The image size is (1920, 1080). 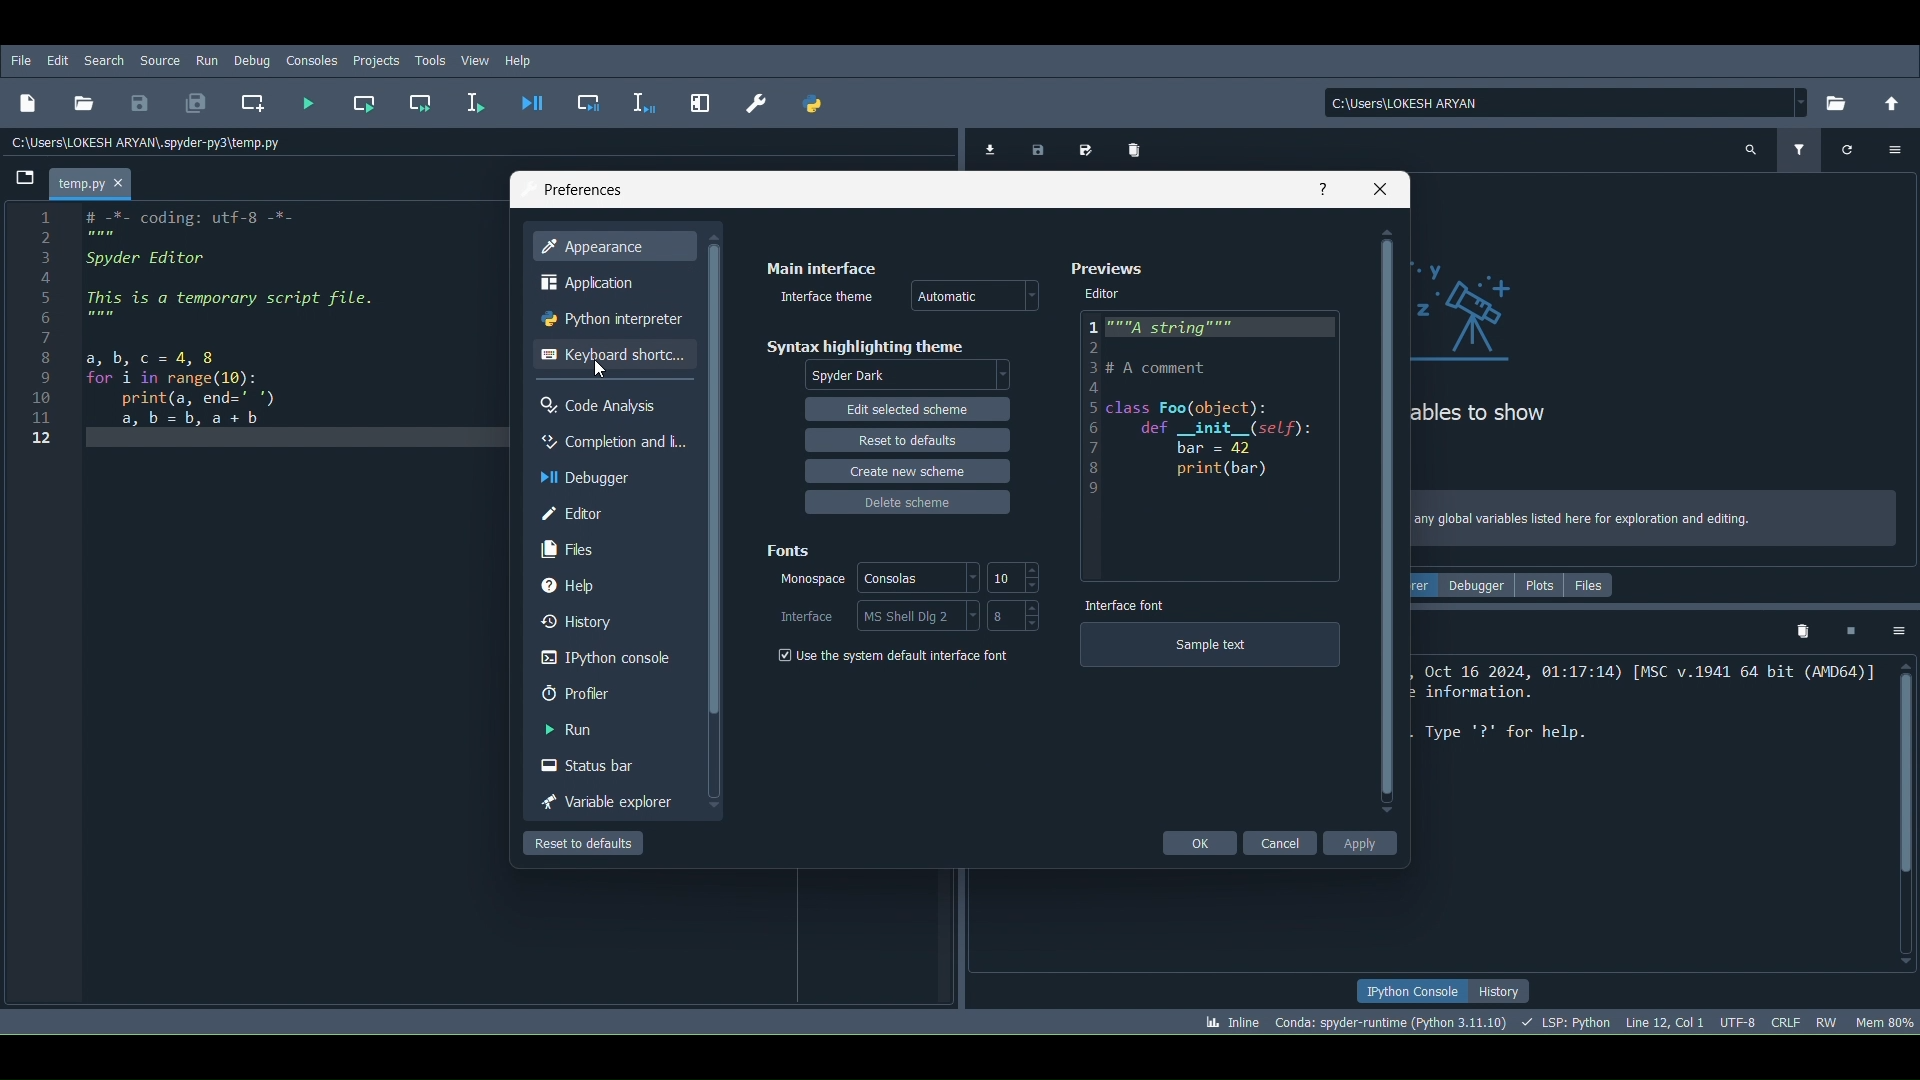 I want to click on File EOL Status, so click(x=1787, y=1018).